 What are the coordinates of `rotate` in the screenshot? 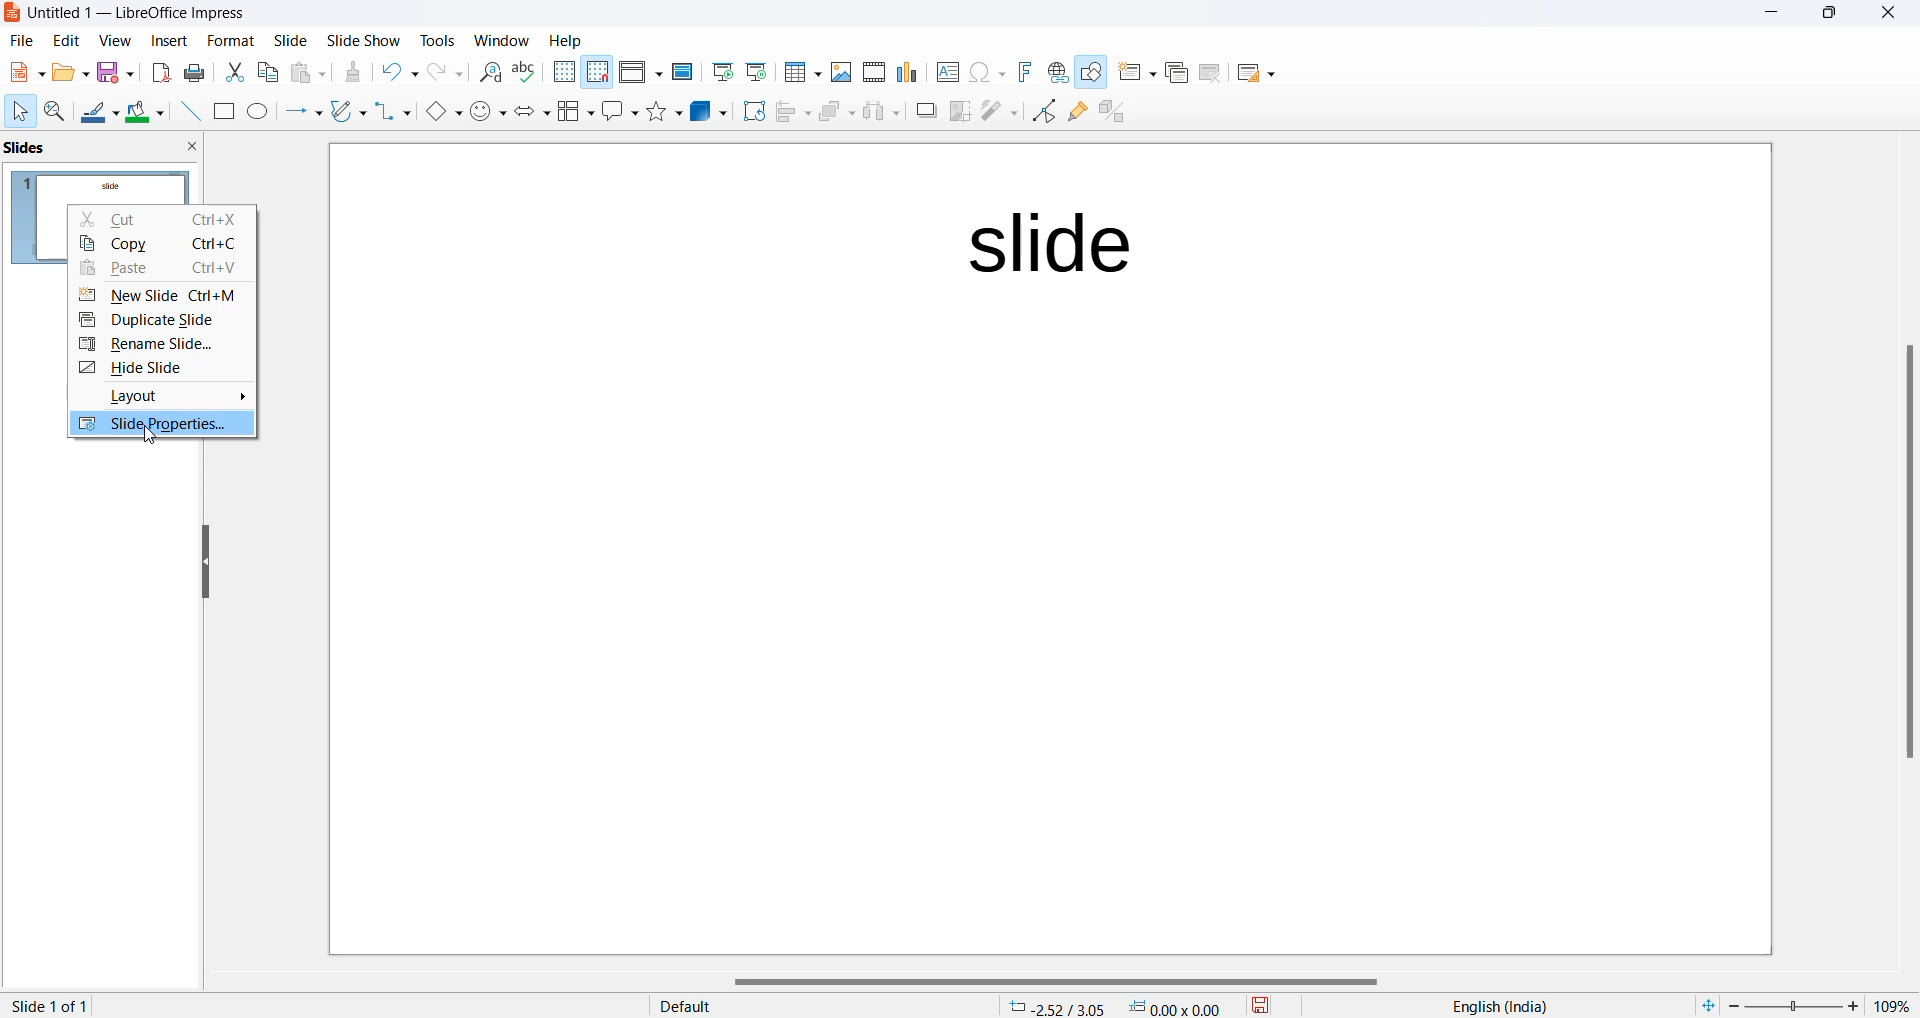 It's located at (752, 111).